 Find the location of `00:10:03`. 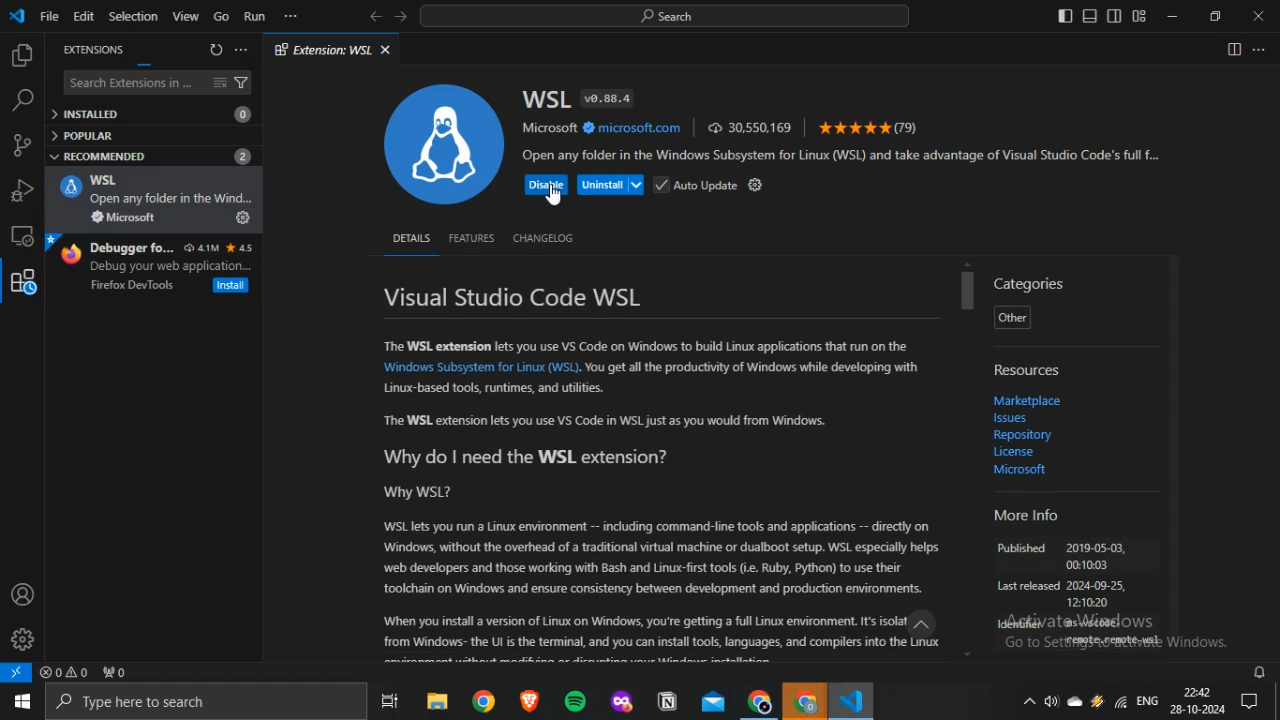

00:10:03 is located at coordinates (1087, 567).